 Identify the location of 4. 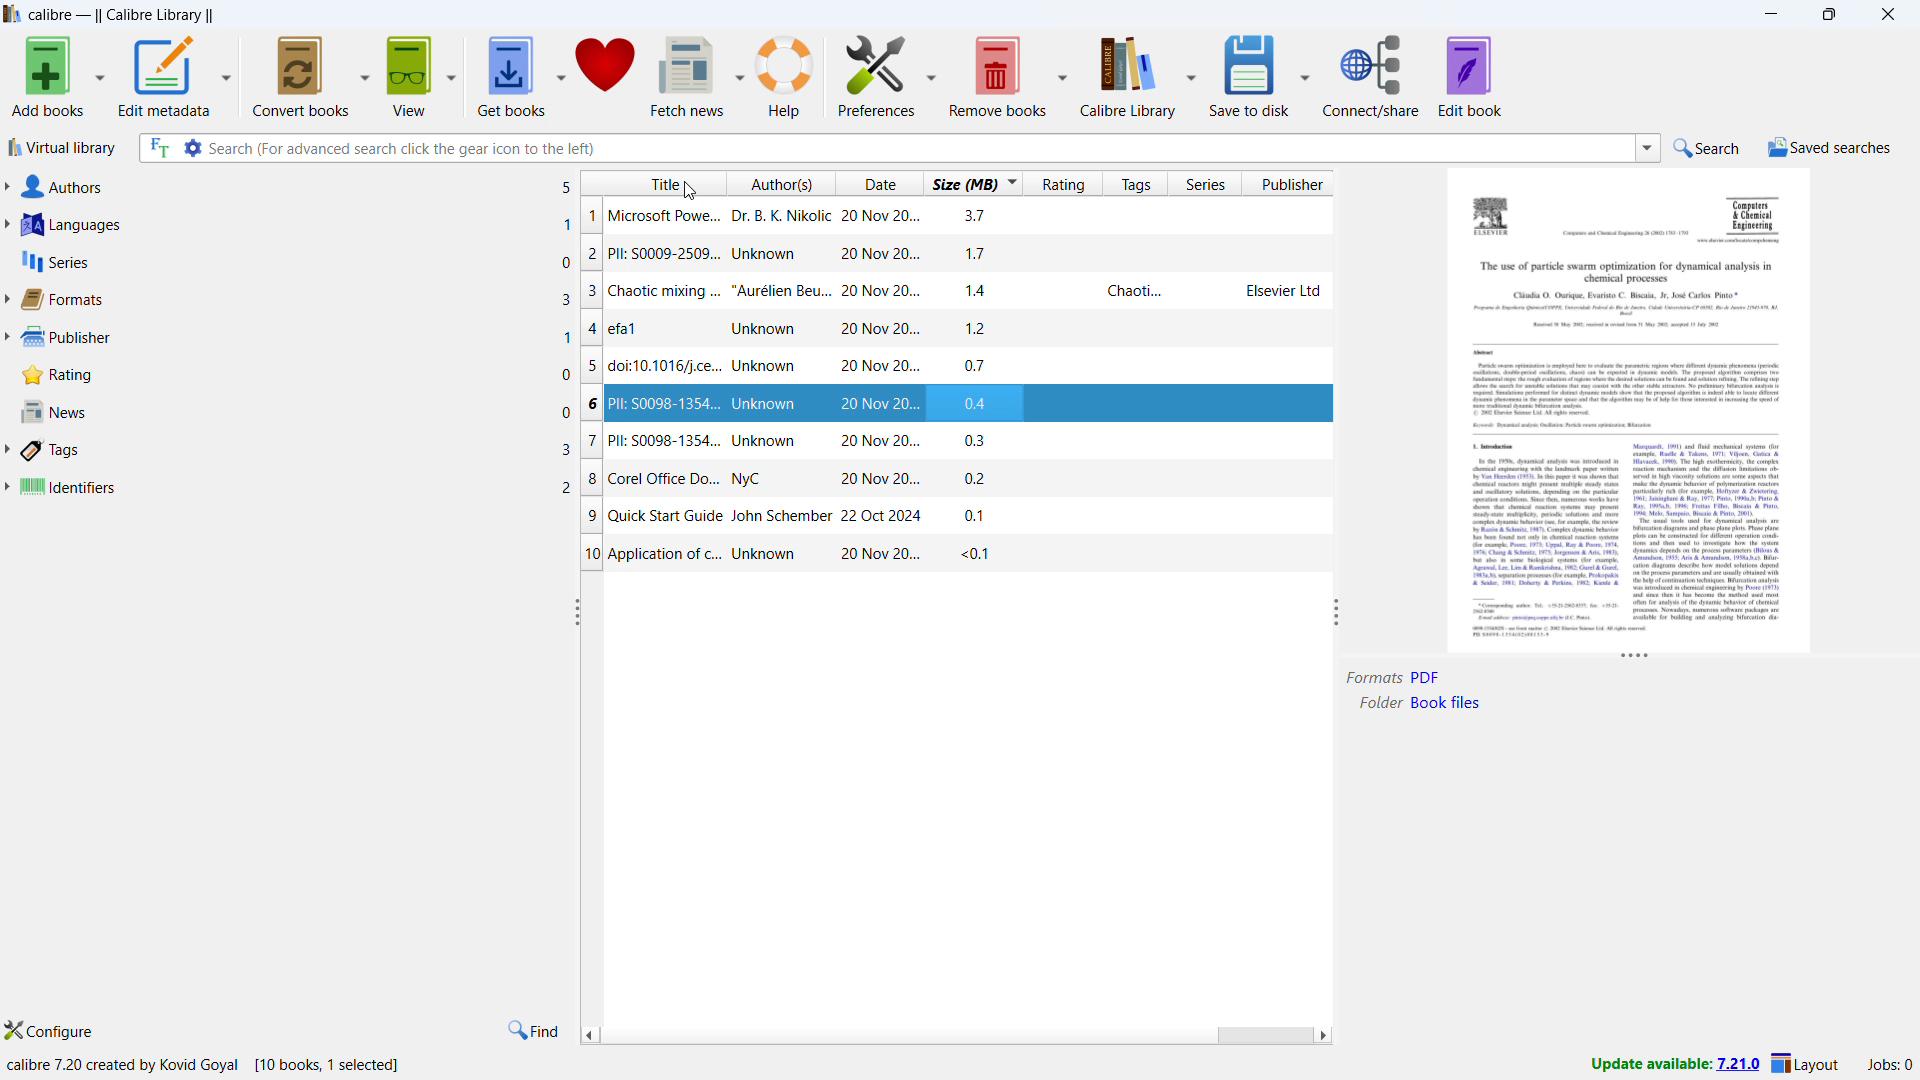
(592, 327).